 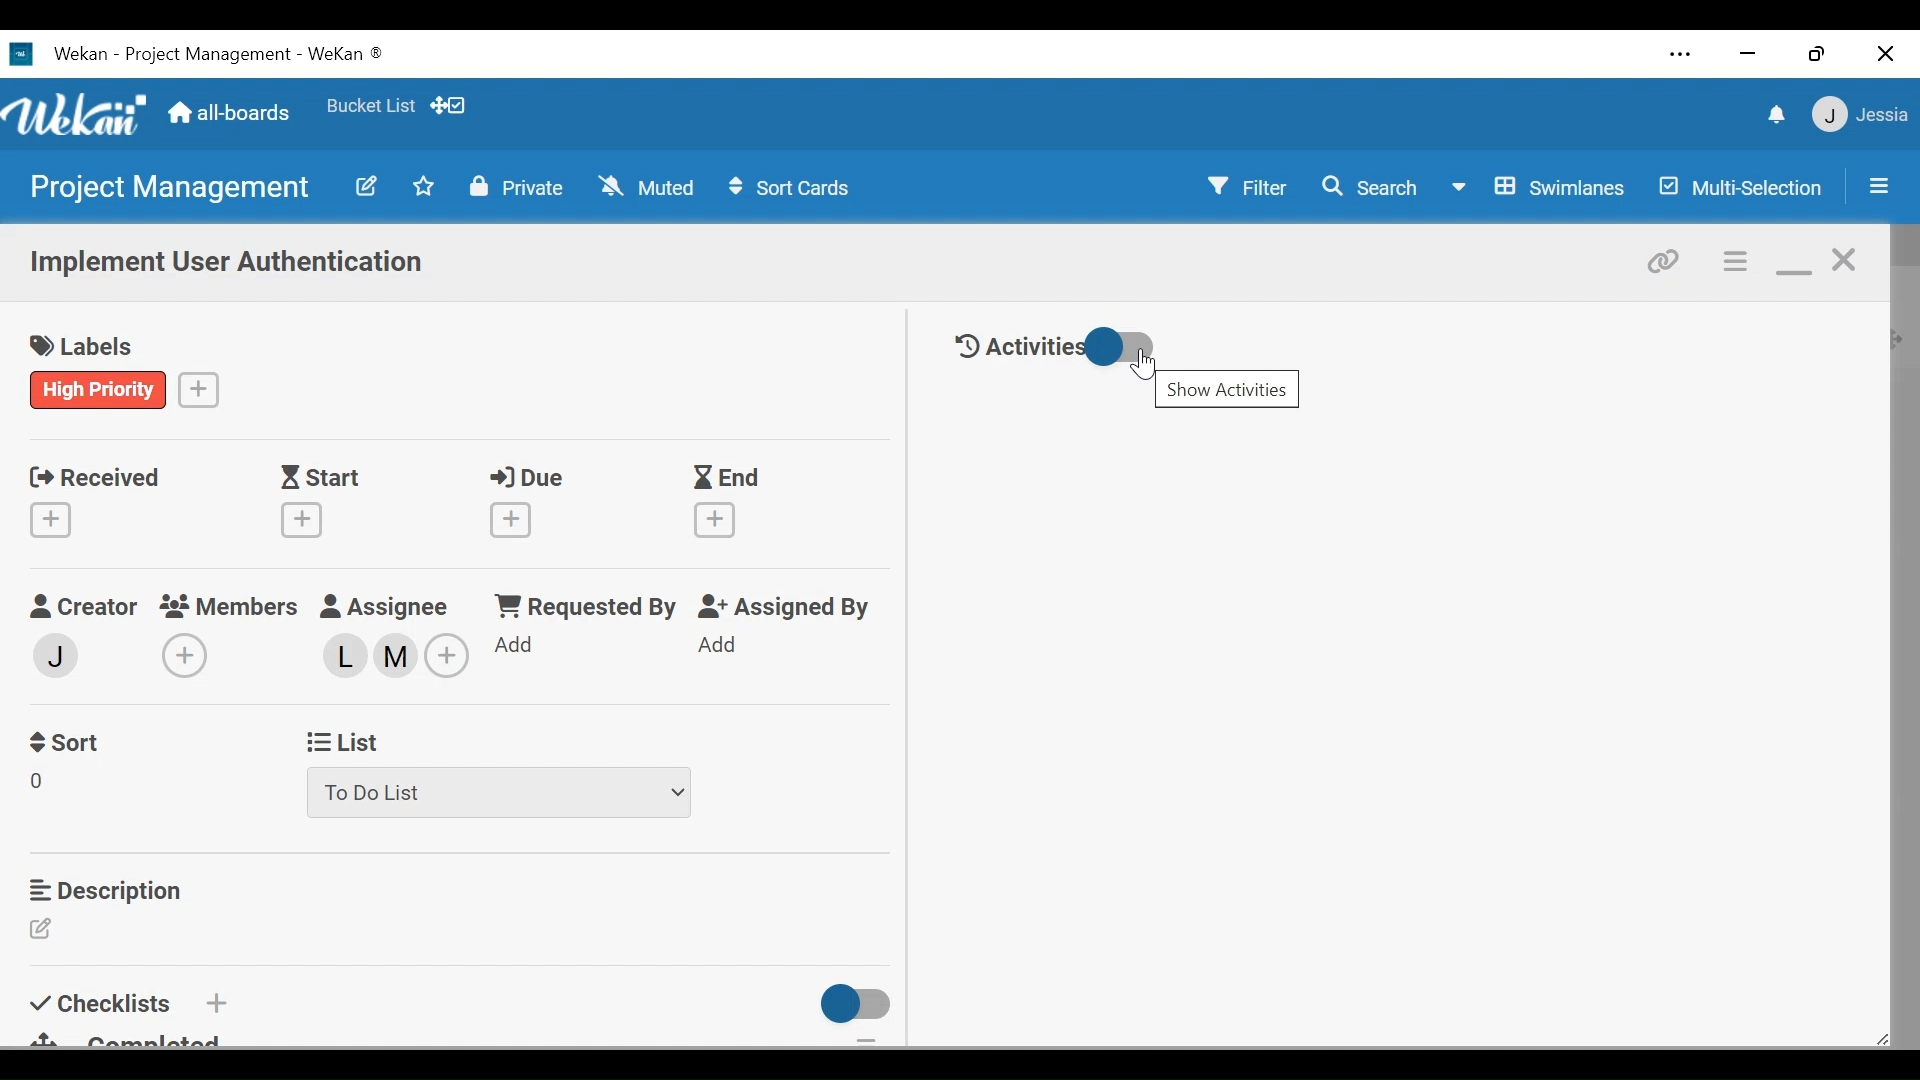 I want to click on Toggle favorites, so click(x=423, y=185).